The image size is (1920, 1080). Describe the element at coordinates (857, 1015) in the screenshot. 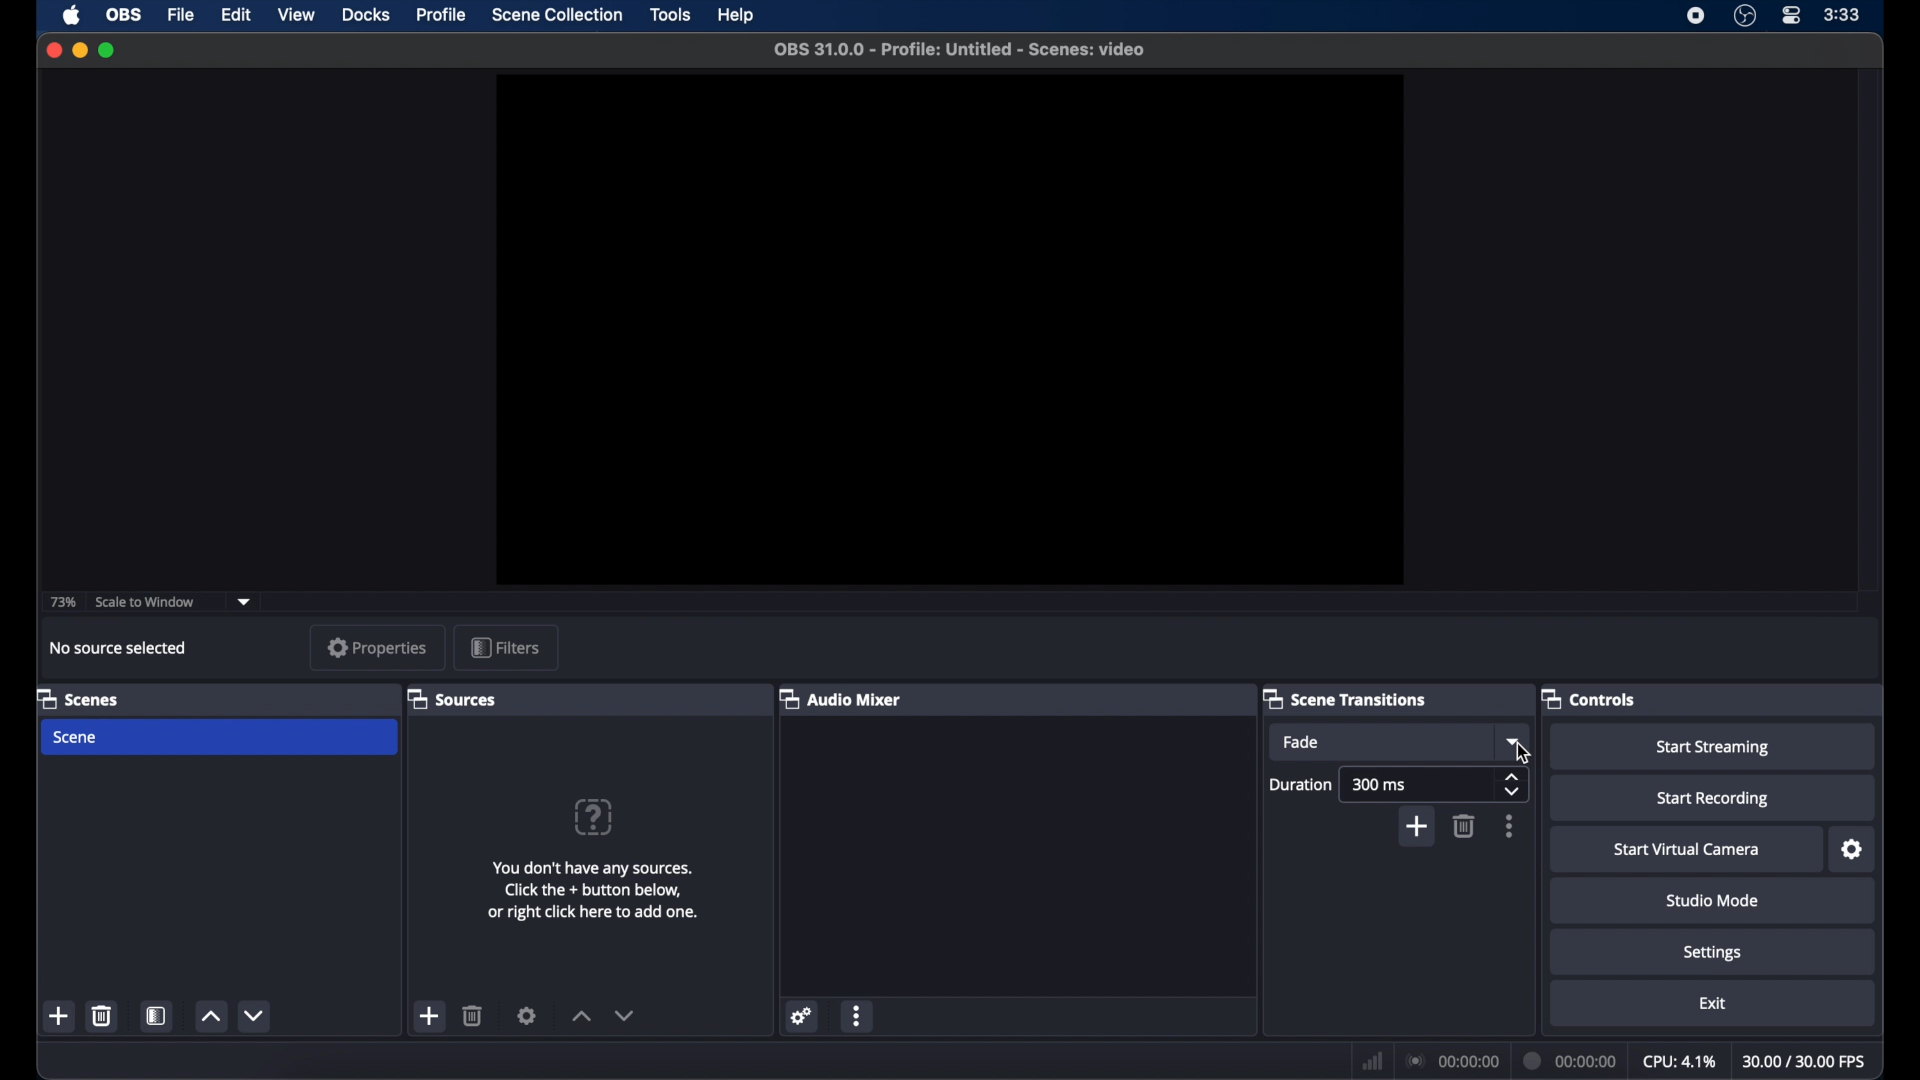

I see `more options` at that location.